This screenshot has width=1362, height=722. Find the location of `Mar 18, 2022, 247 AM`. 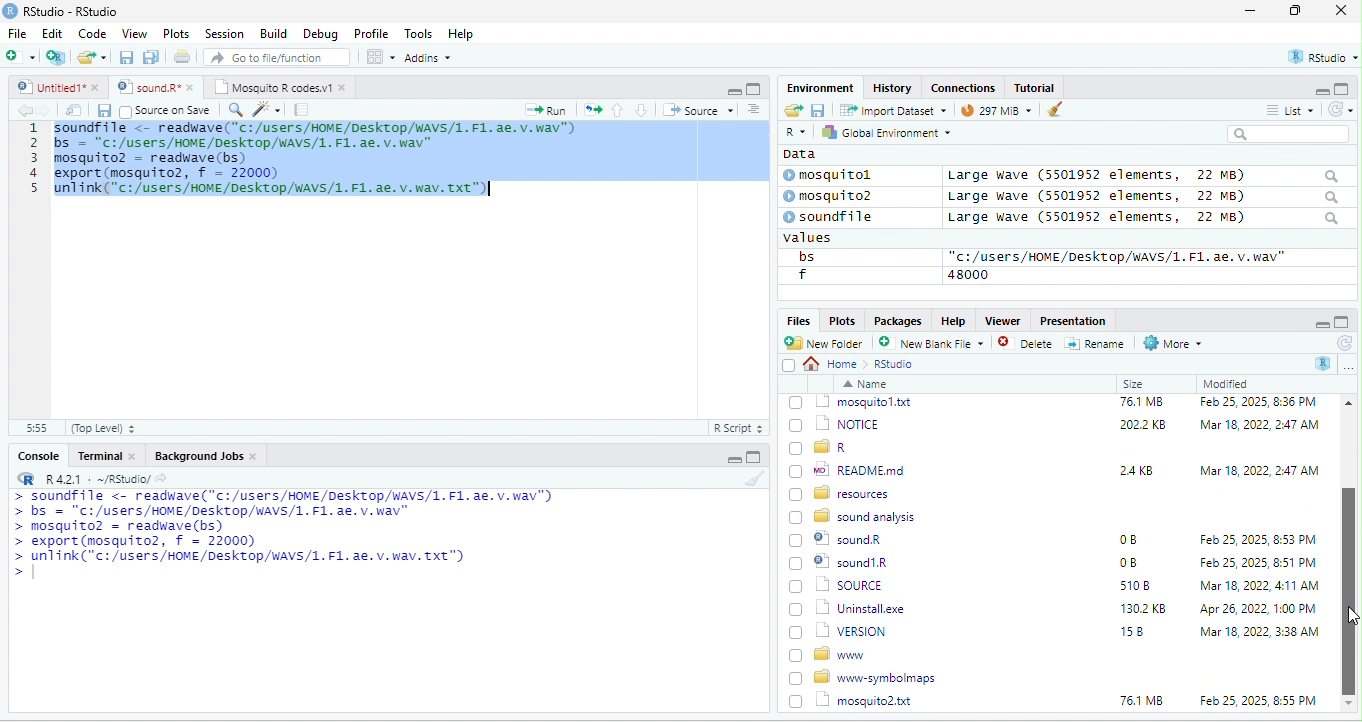

Mar 18, 2022, 247 AM is located at coordinates (1260, 474).